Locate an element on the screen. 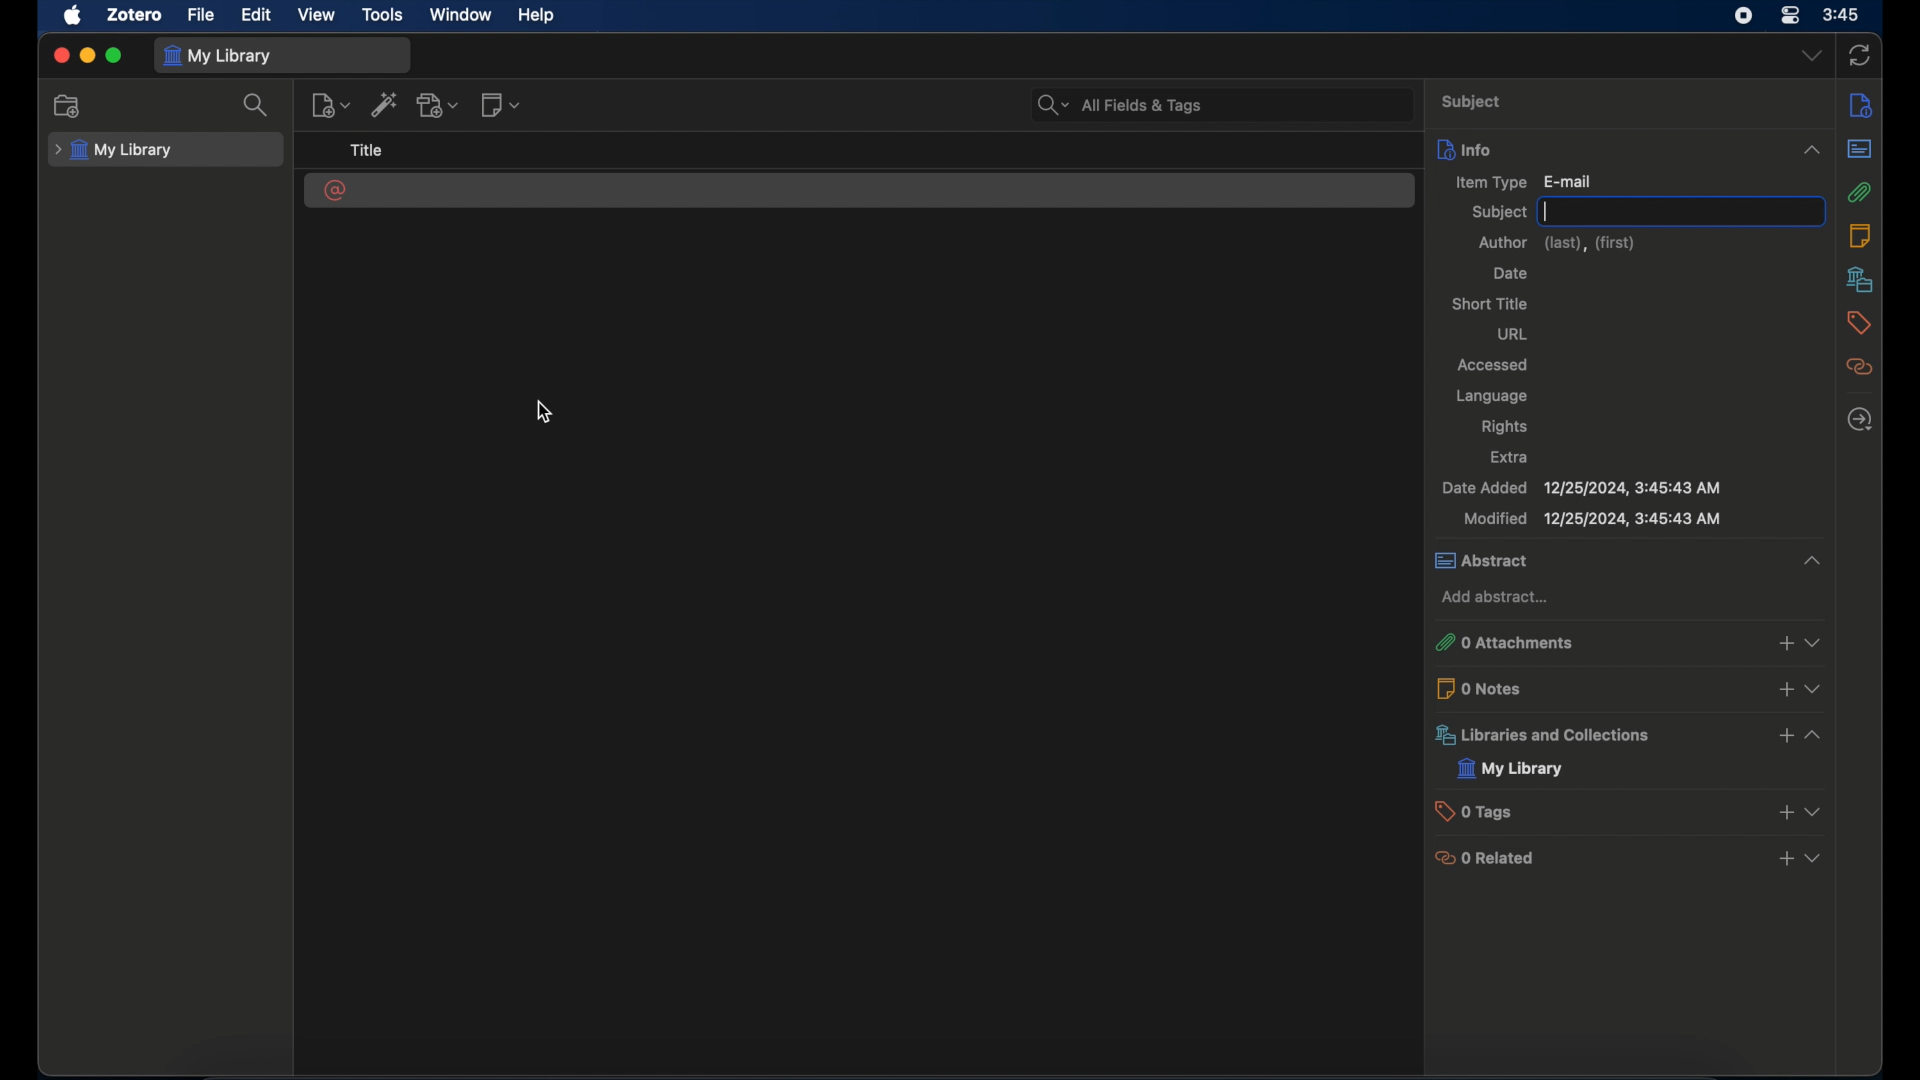  libraries is located at coordinates (1631, 734).